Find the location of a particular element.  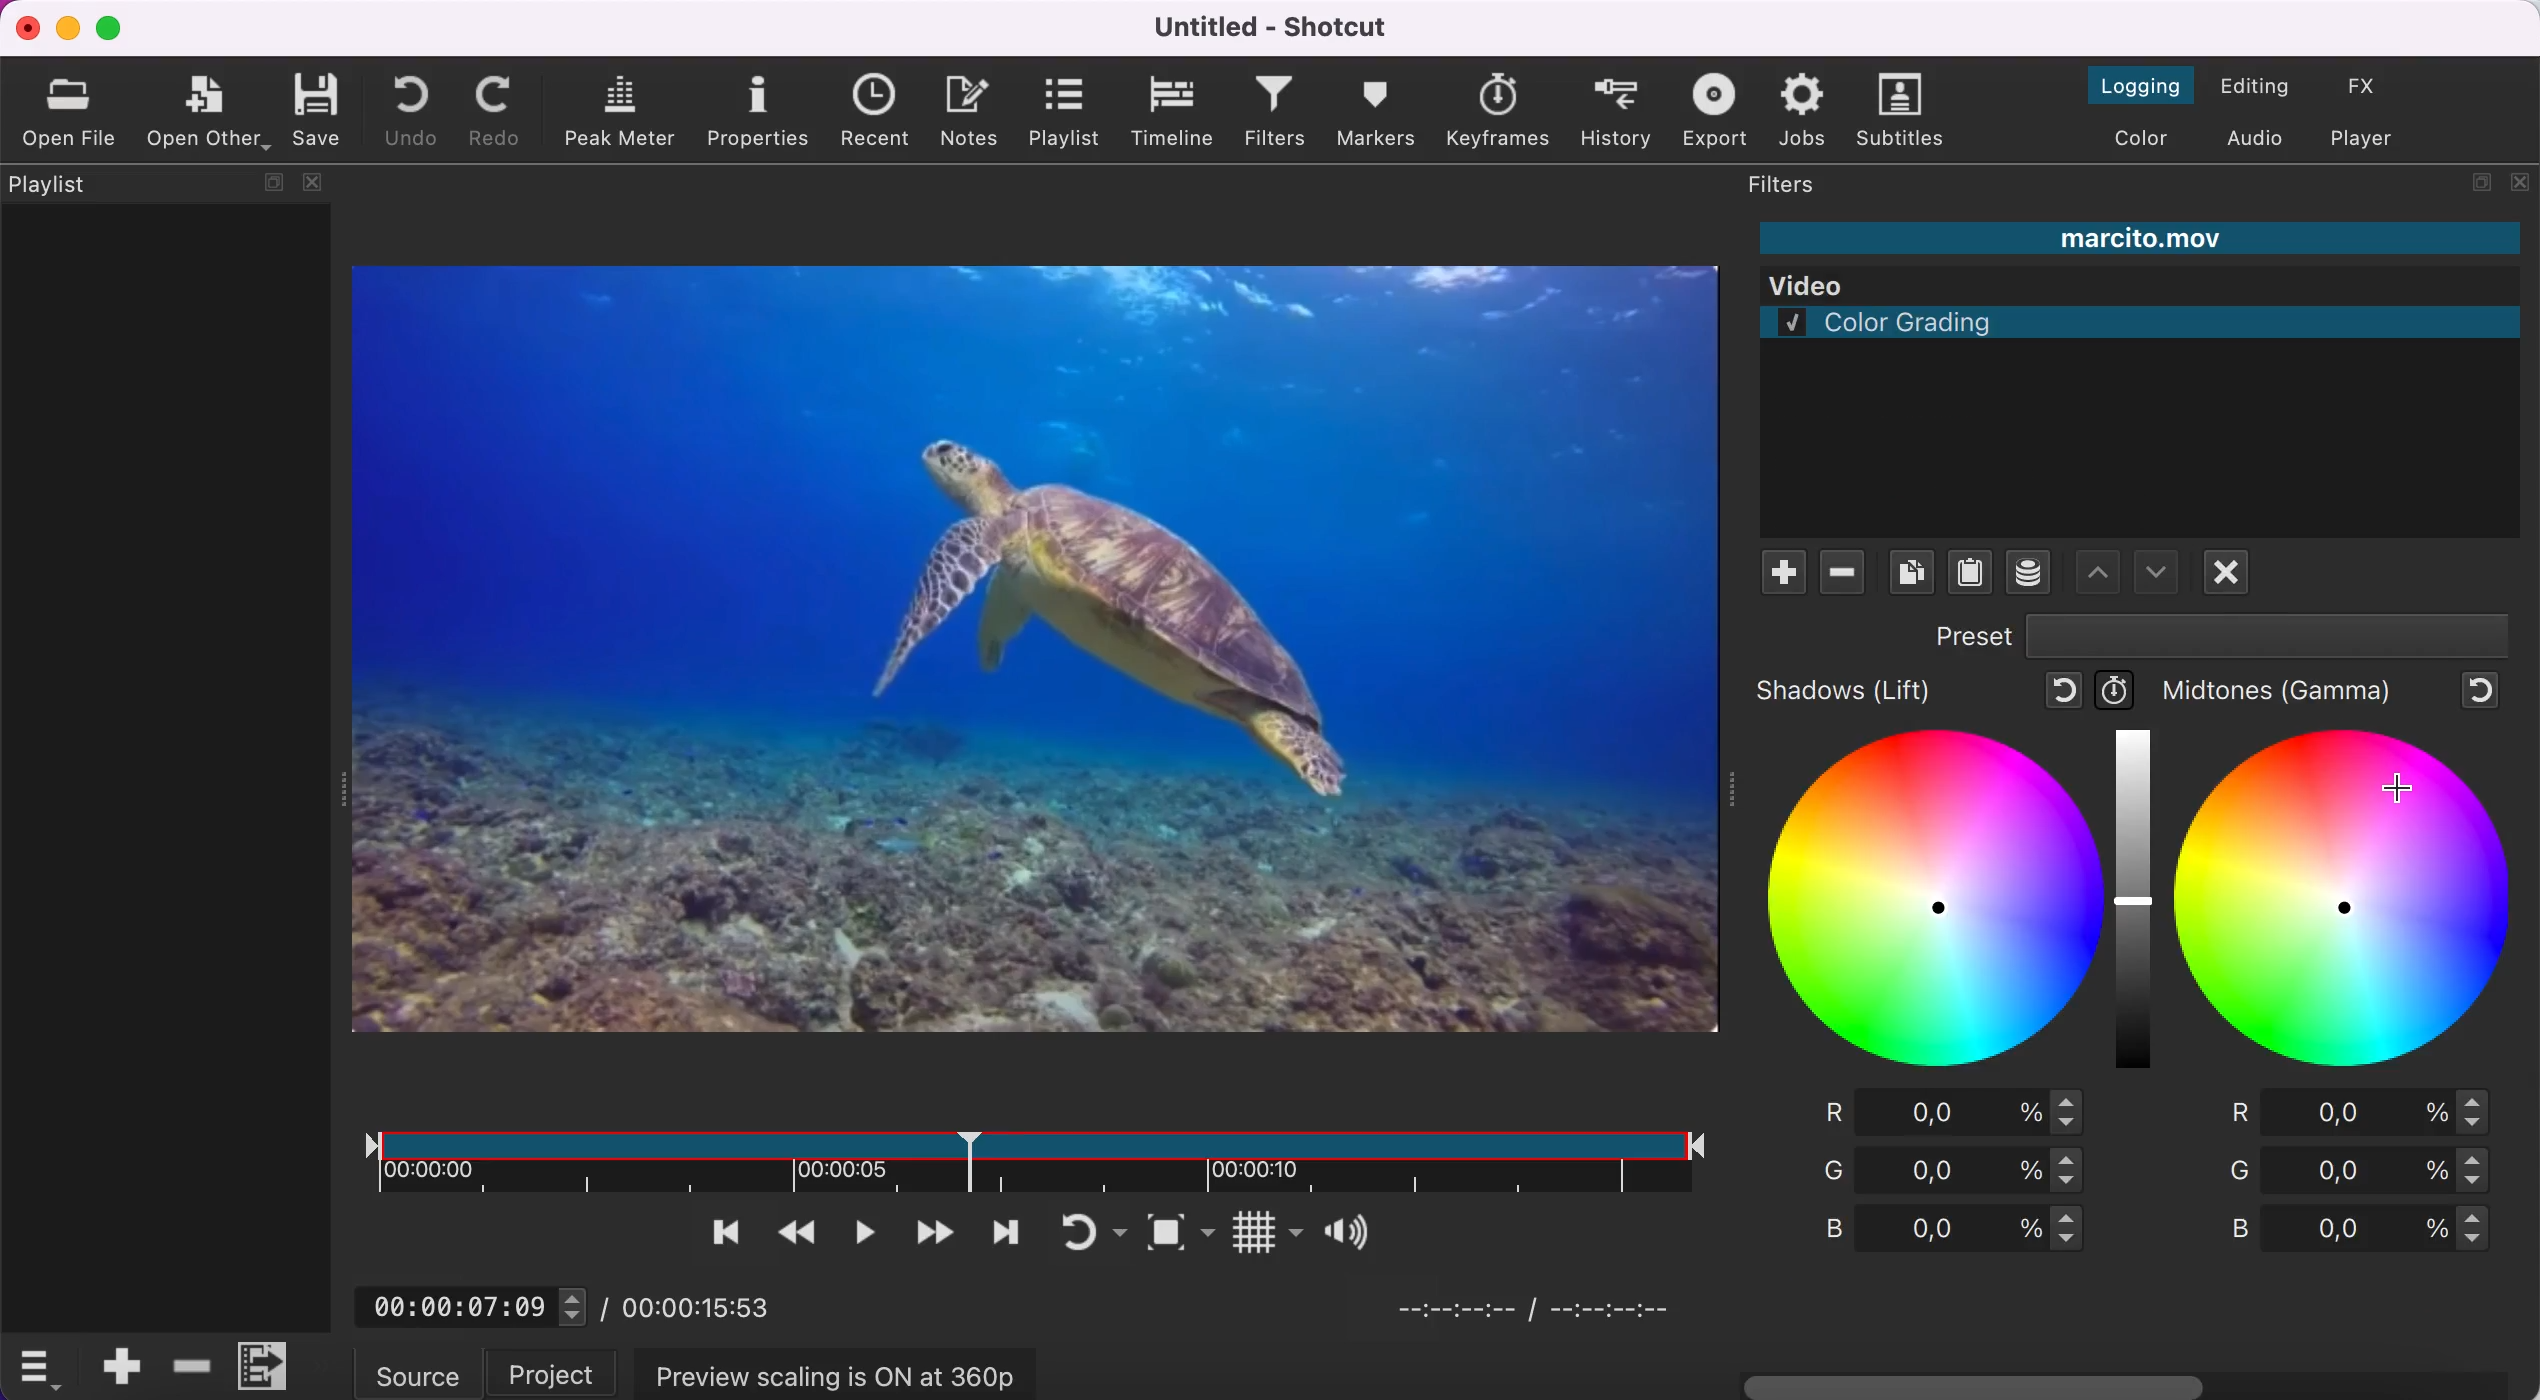

use keyframes for this parameter is located at coordinates (2118, 697).